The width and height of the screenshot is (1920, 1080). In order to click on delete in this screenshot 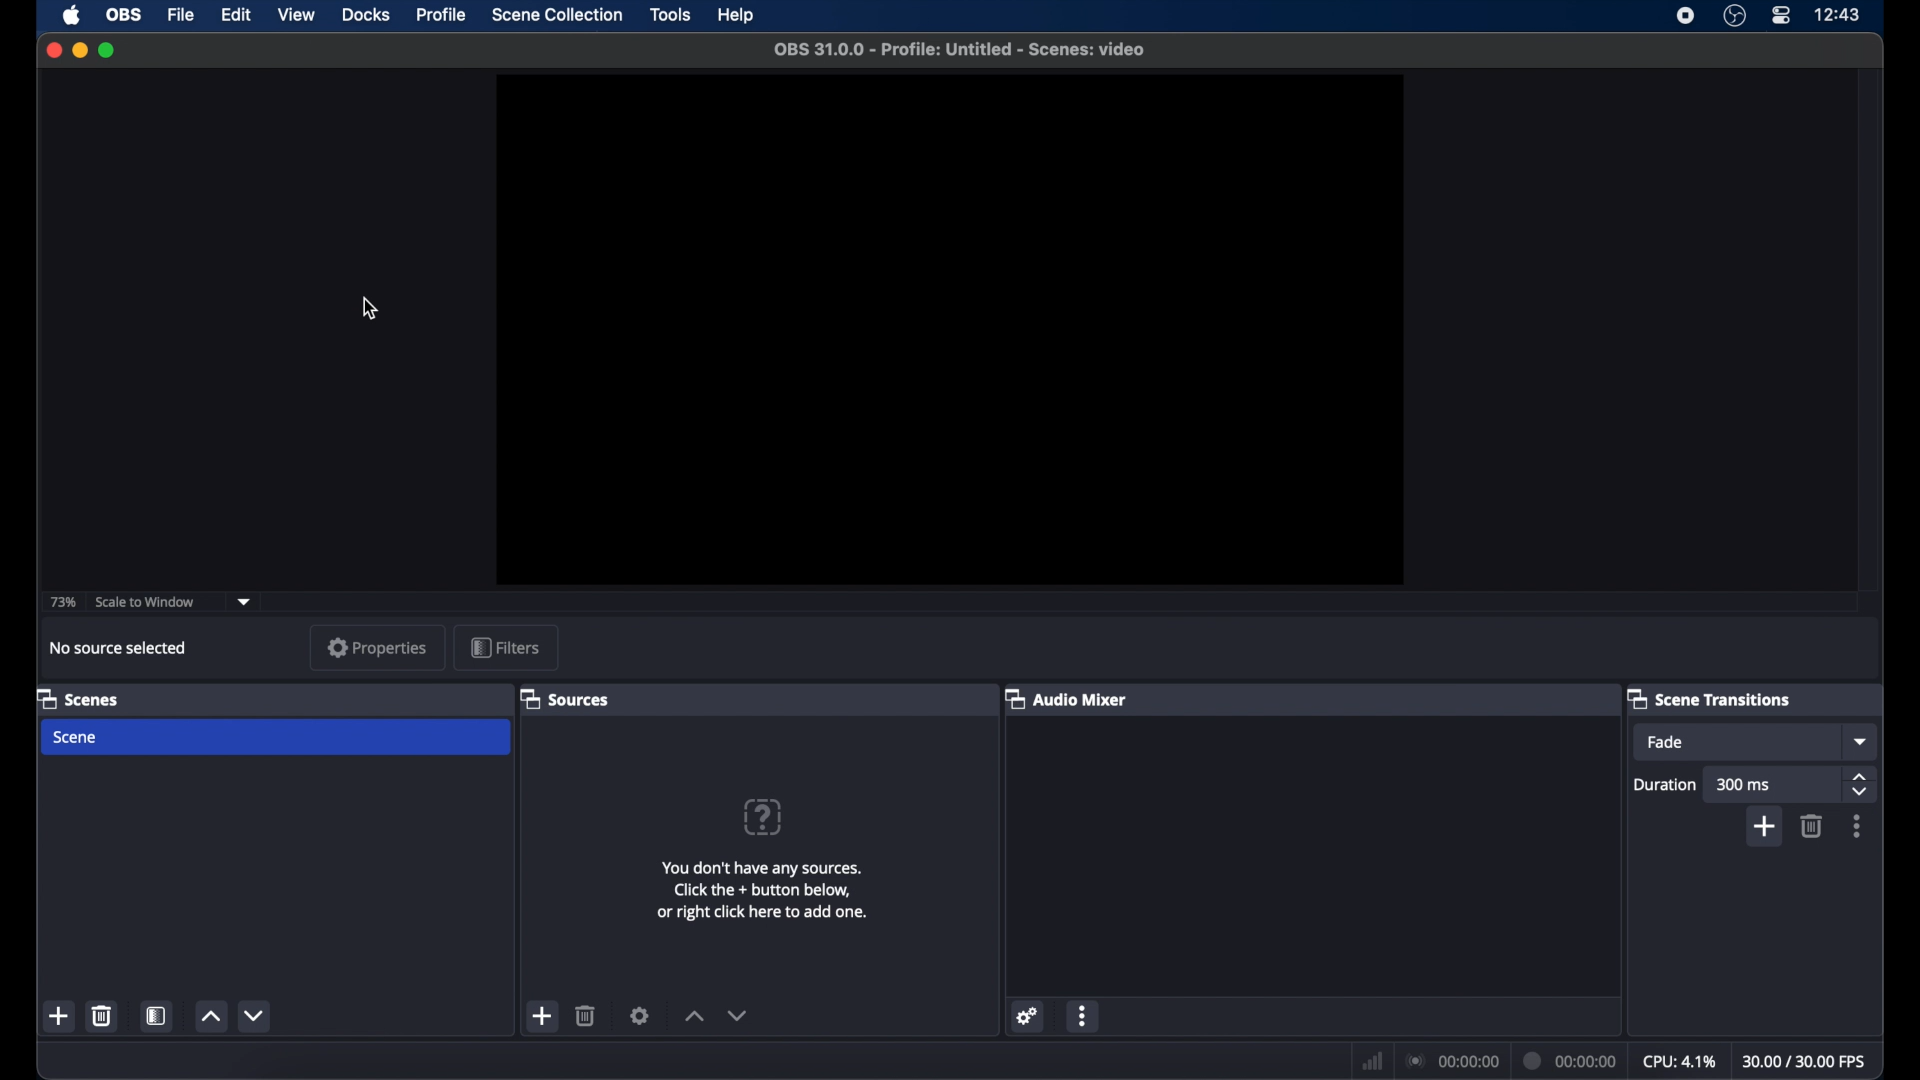, I will do `click(588, 1015)`.